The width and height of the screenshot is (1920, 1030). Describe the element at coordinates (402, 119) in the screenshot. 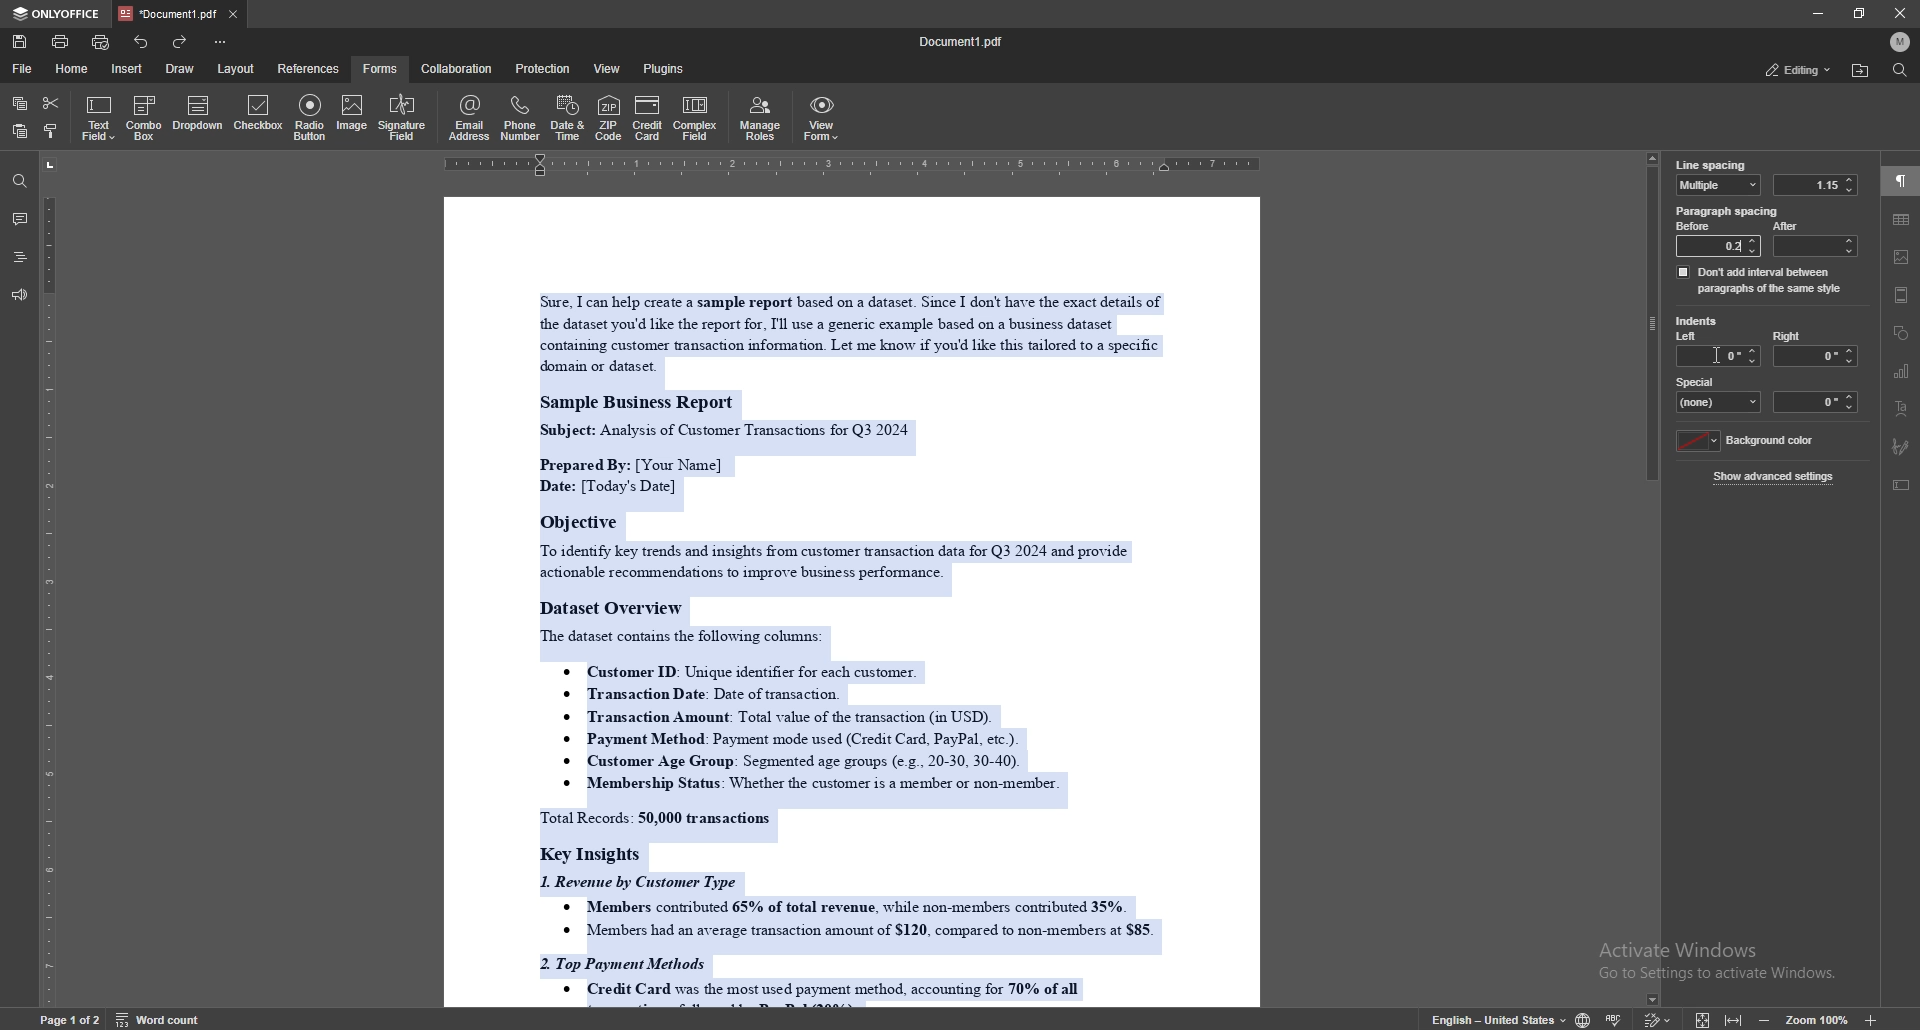

I see `signature field` at that location.